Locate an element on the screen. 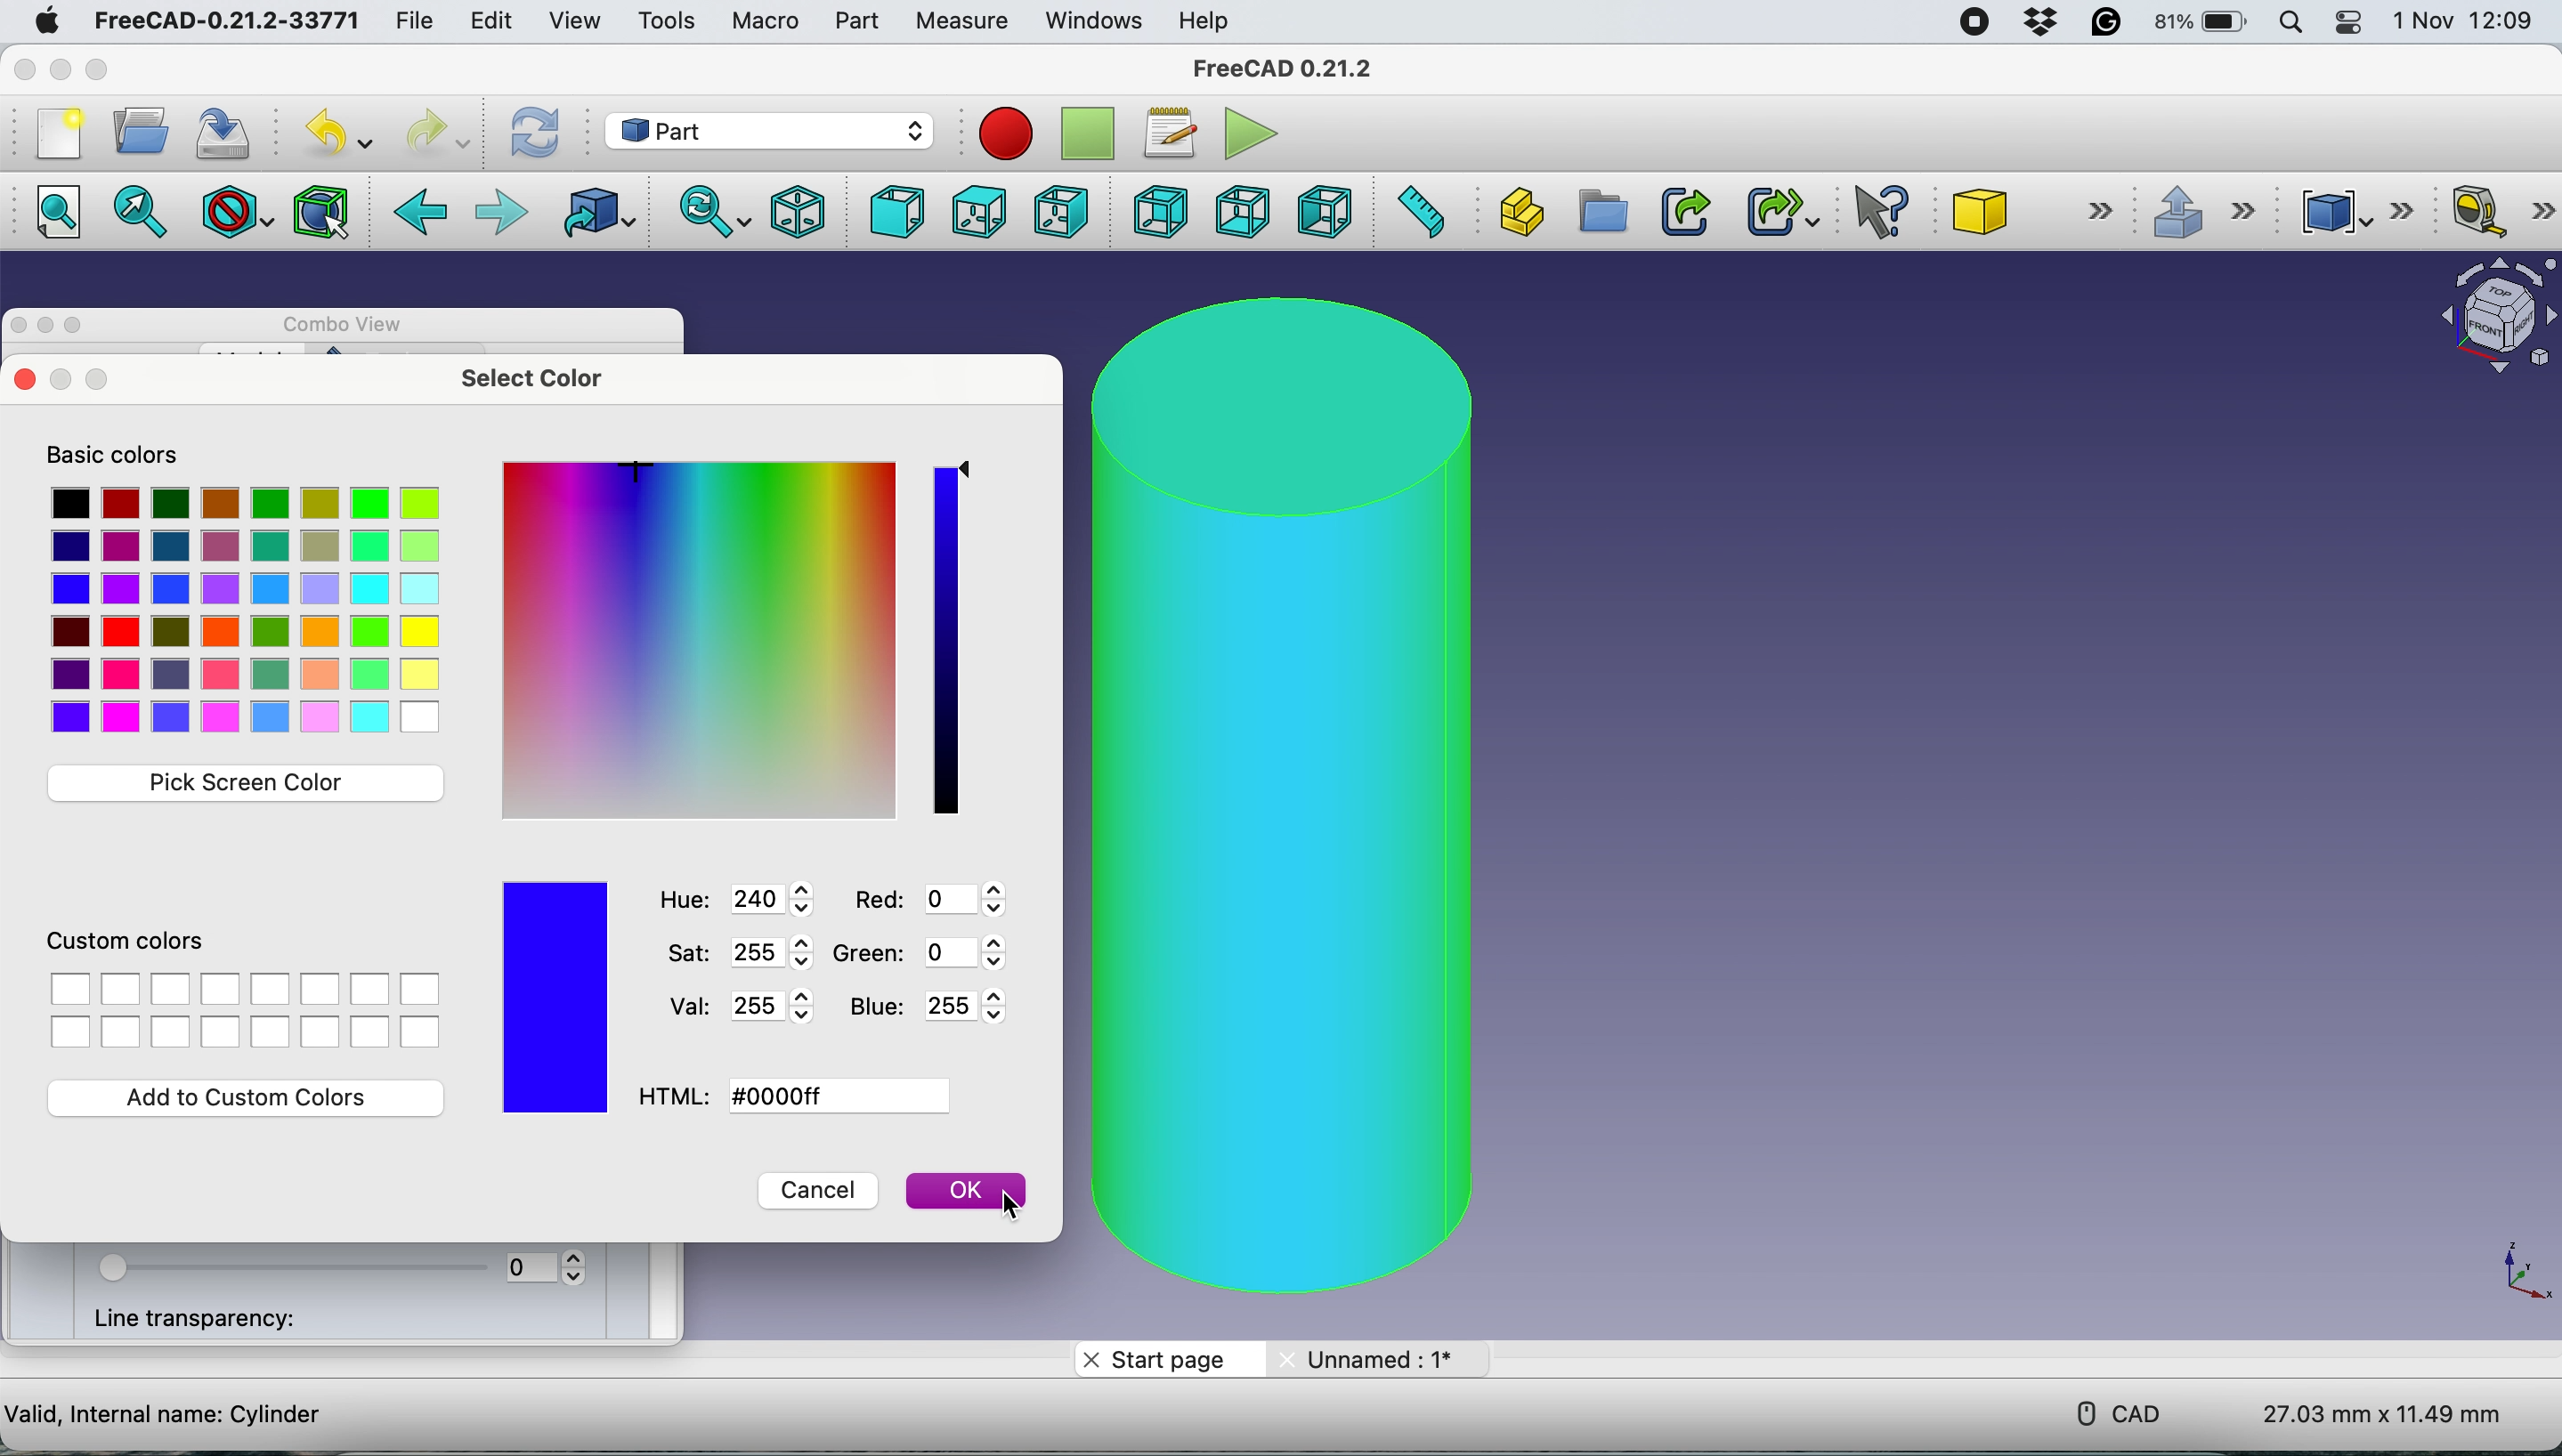 This screenshot has height=1456, width=2562. maximise is located at coordinates (77, 330).